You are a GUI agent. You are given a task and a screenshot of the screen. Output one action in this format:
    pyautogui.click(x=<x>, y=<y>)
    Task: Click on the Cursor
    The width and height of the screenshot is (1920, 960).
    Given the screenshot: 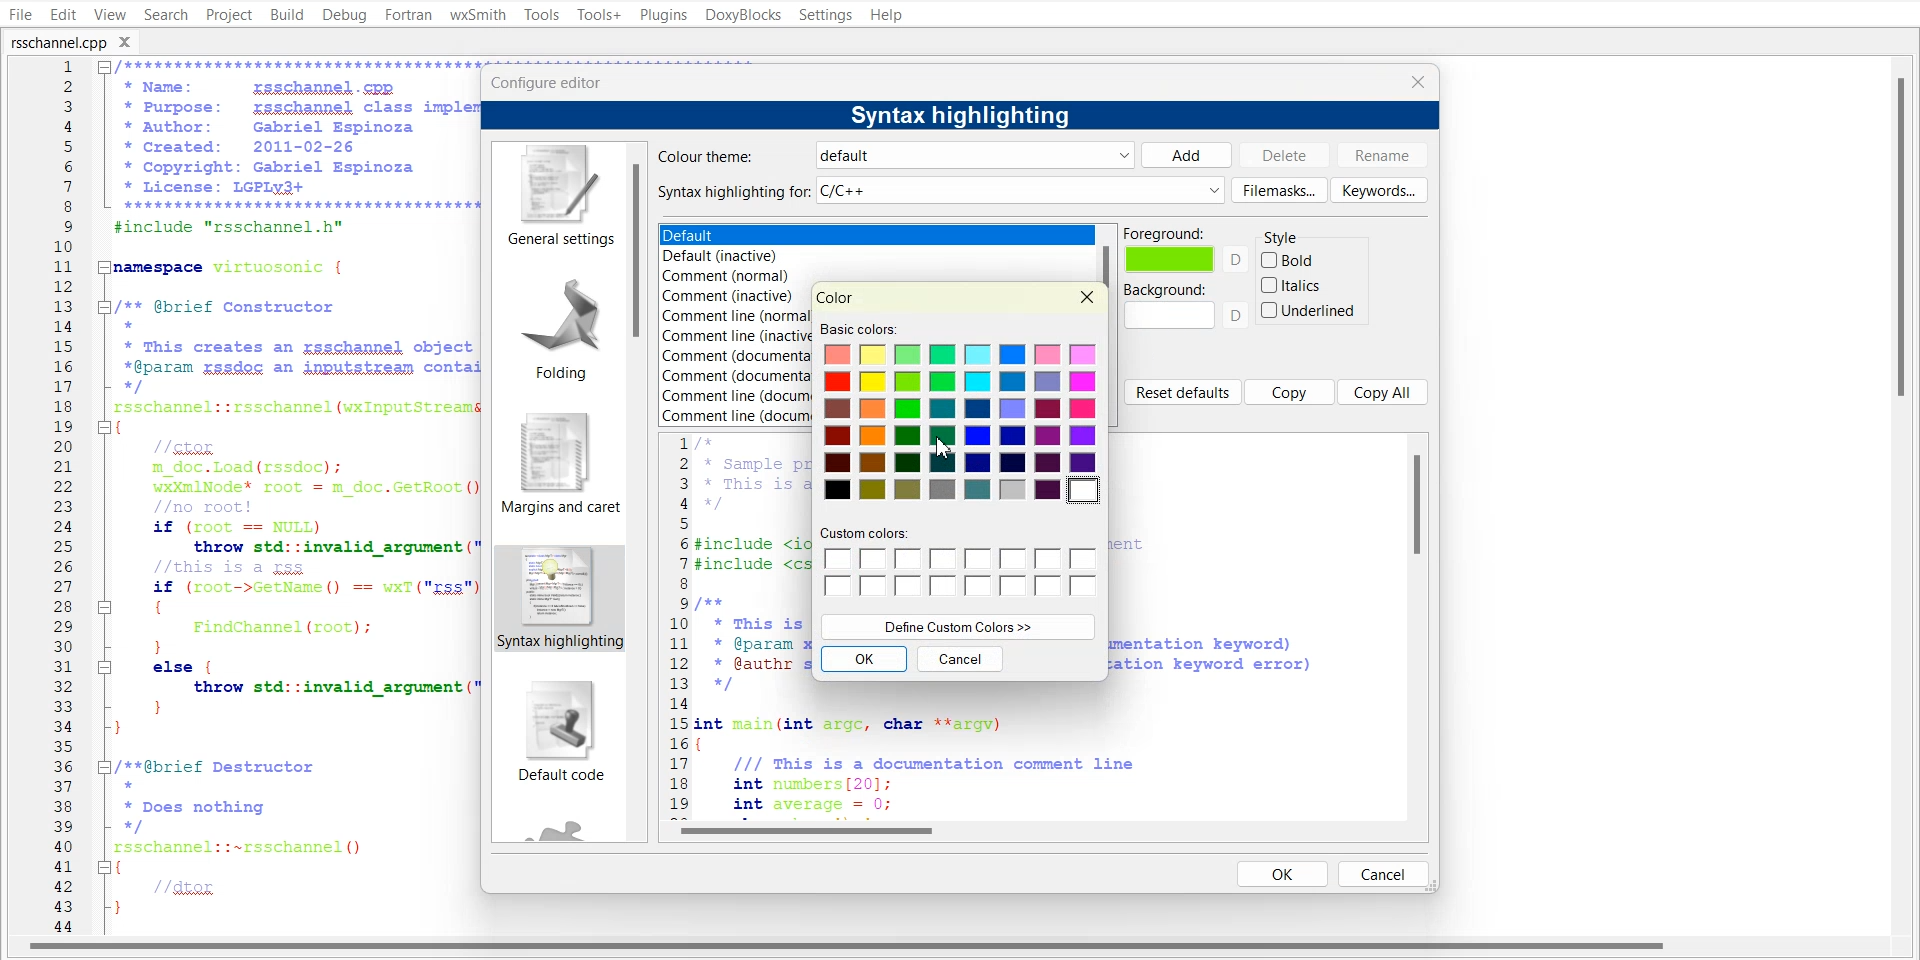 What is the action you would take?
    pyautogui.click(x=947, y=447)
    